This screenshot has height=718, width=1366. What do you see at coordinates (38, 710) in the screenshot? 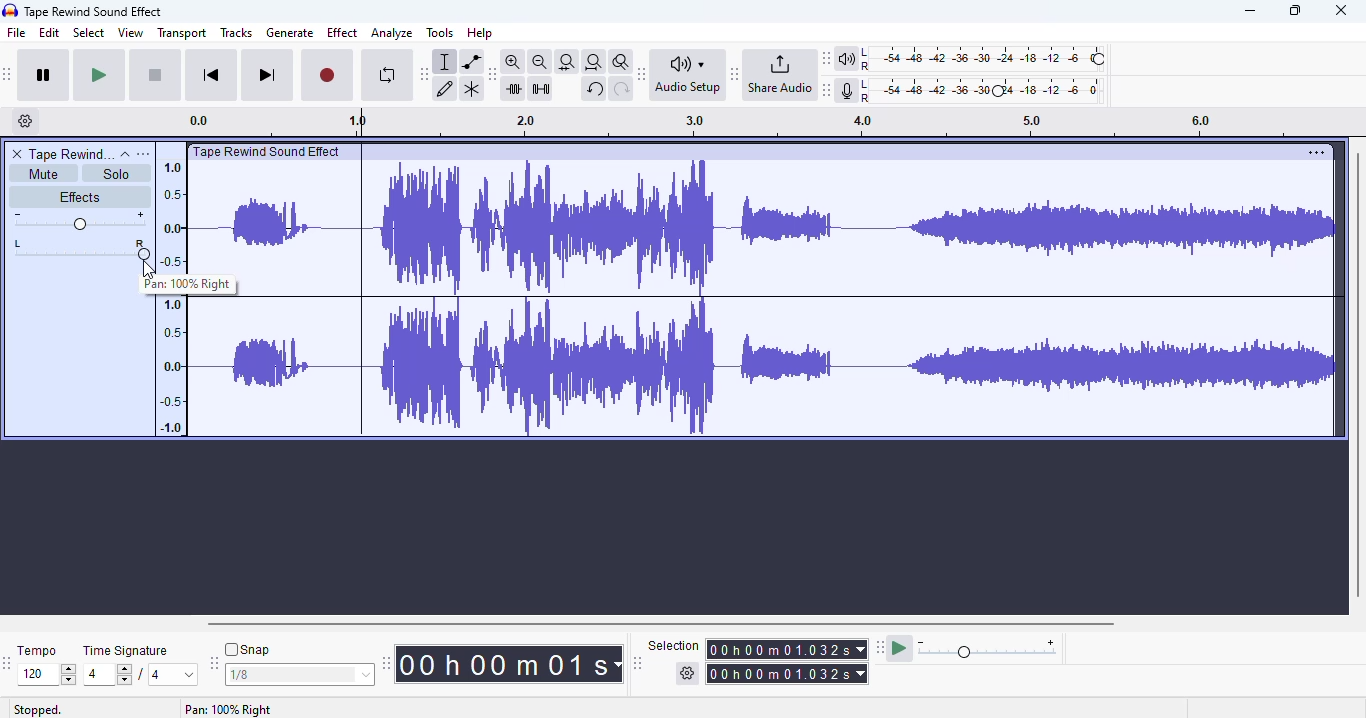
I see `stopped` at bounding box center [38, 710].